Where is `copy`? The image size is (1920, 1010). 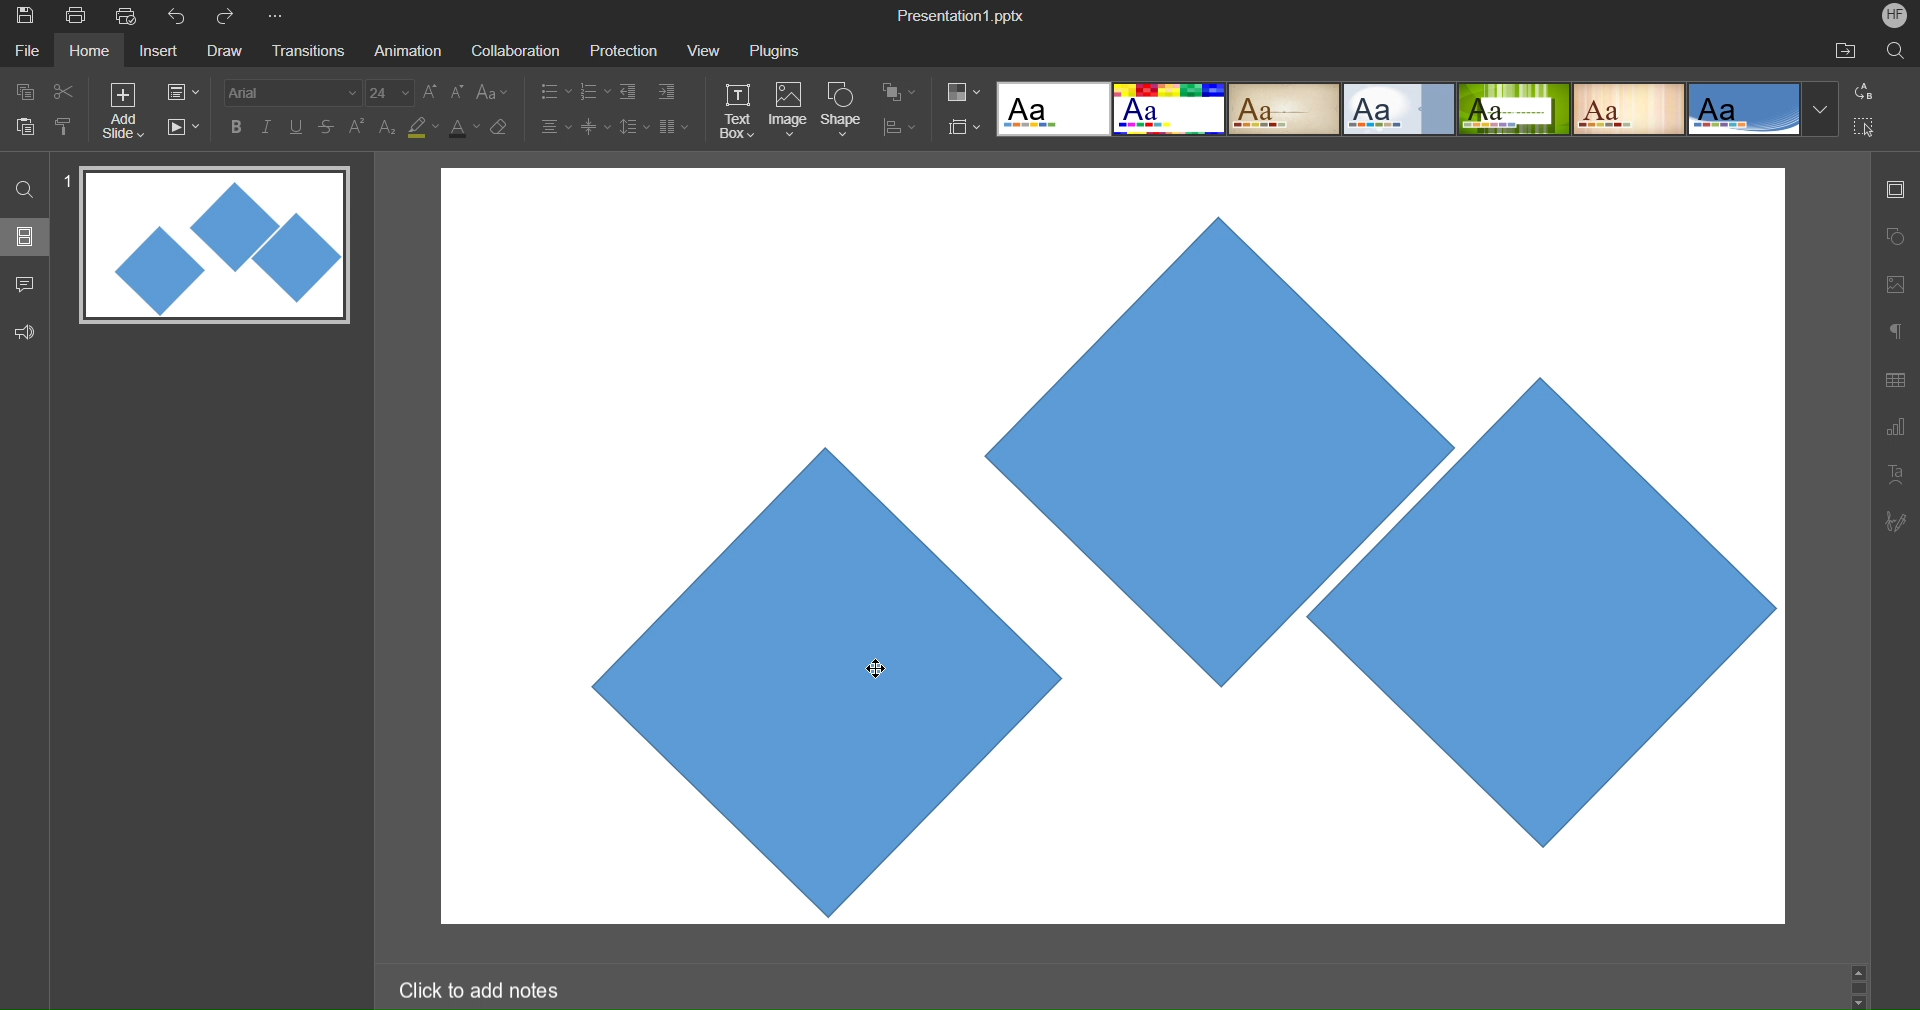
copy is located at coordinates (22, 91).